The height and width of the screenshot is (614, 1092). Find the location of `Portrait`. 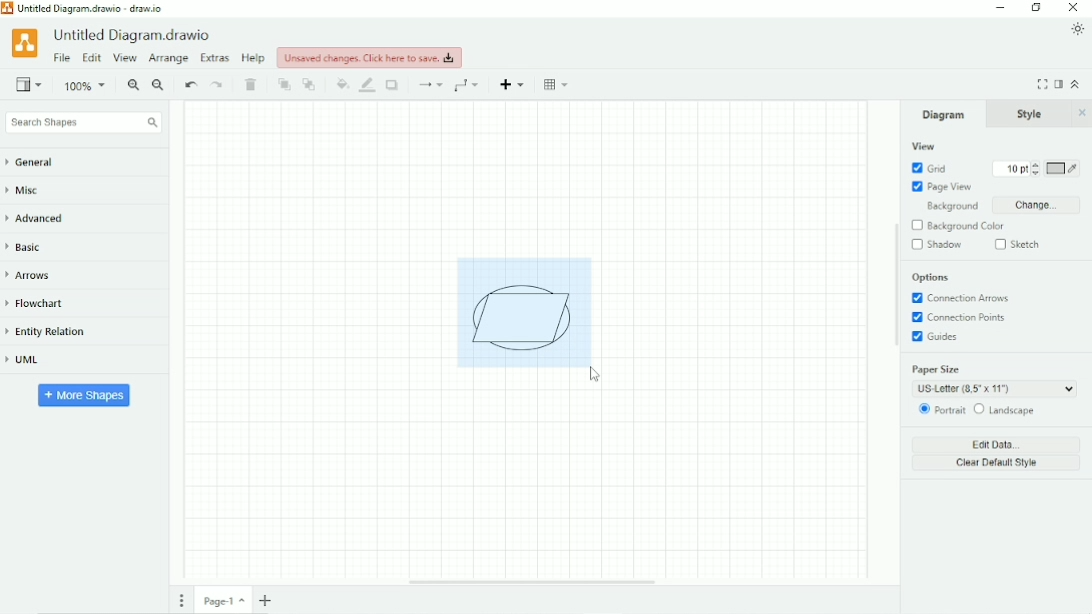

Portrait is located at coordinates (940, 410).